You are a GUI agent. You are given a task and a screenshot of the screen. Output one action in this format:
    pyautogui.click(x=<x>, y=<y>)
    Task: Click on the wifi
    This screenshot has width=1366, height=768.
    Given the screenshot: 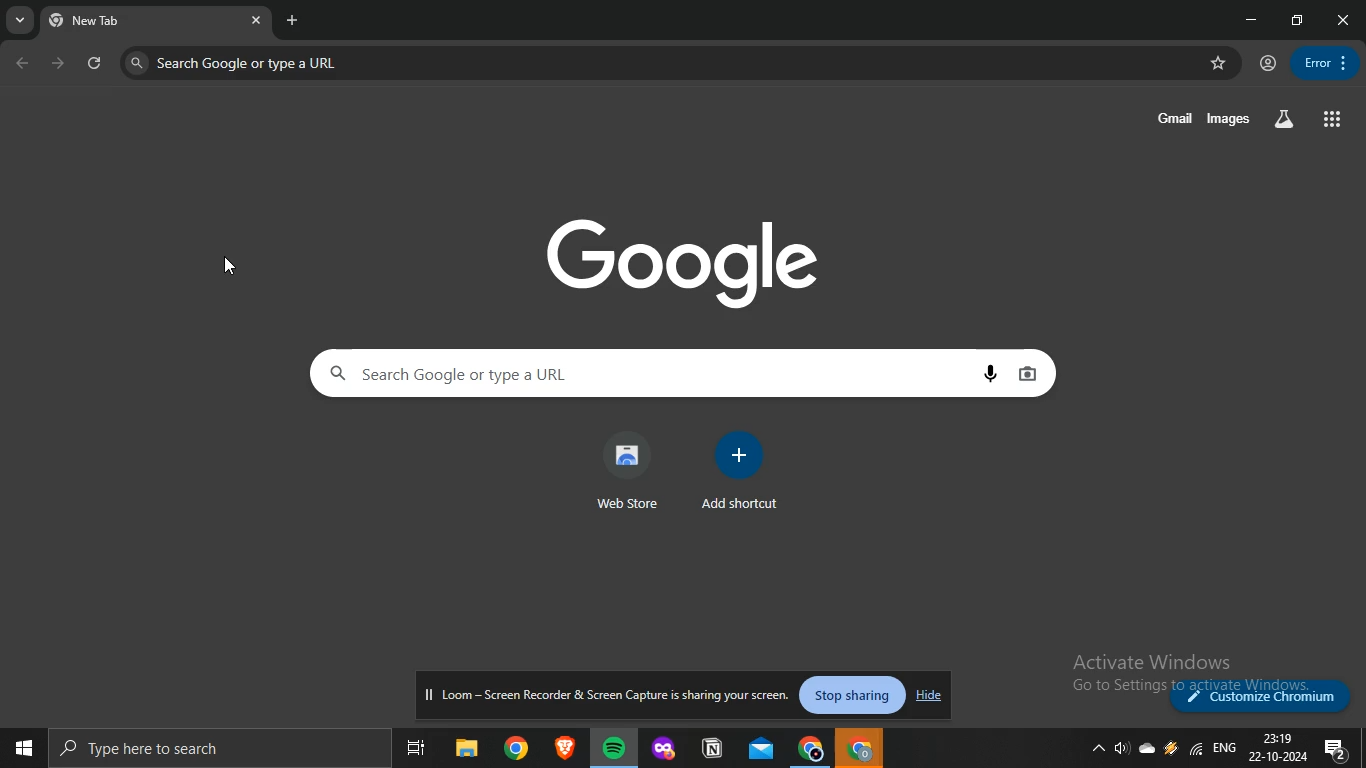 What is the action you would take?
    pyautogui.click(x=1194, y=748)
    